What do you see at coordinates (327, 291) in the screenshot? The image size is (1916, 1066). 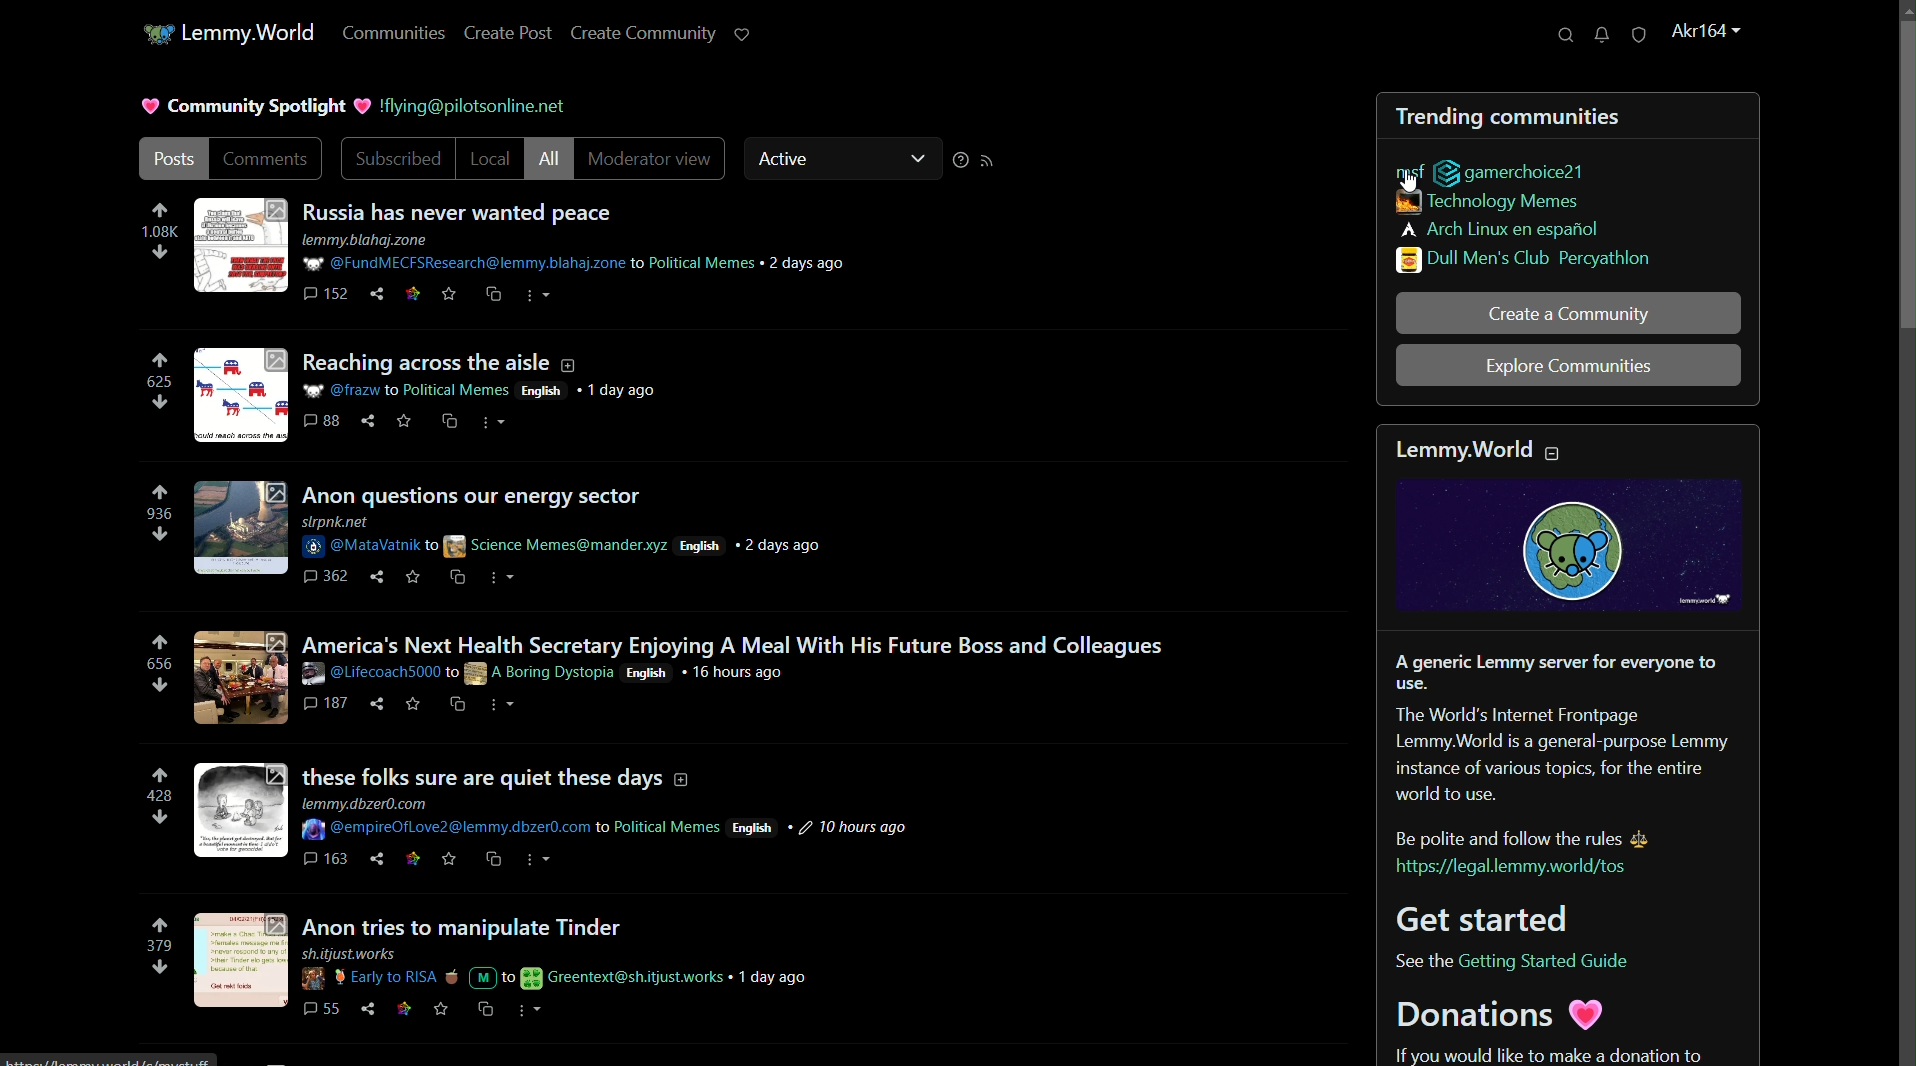 I see `comments` at bounding box center [327, 291].